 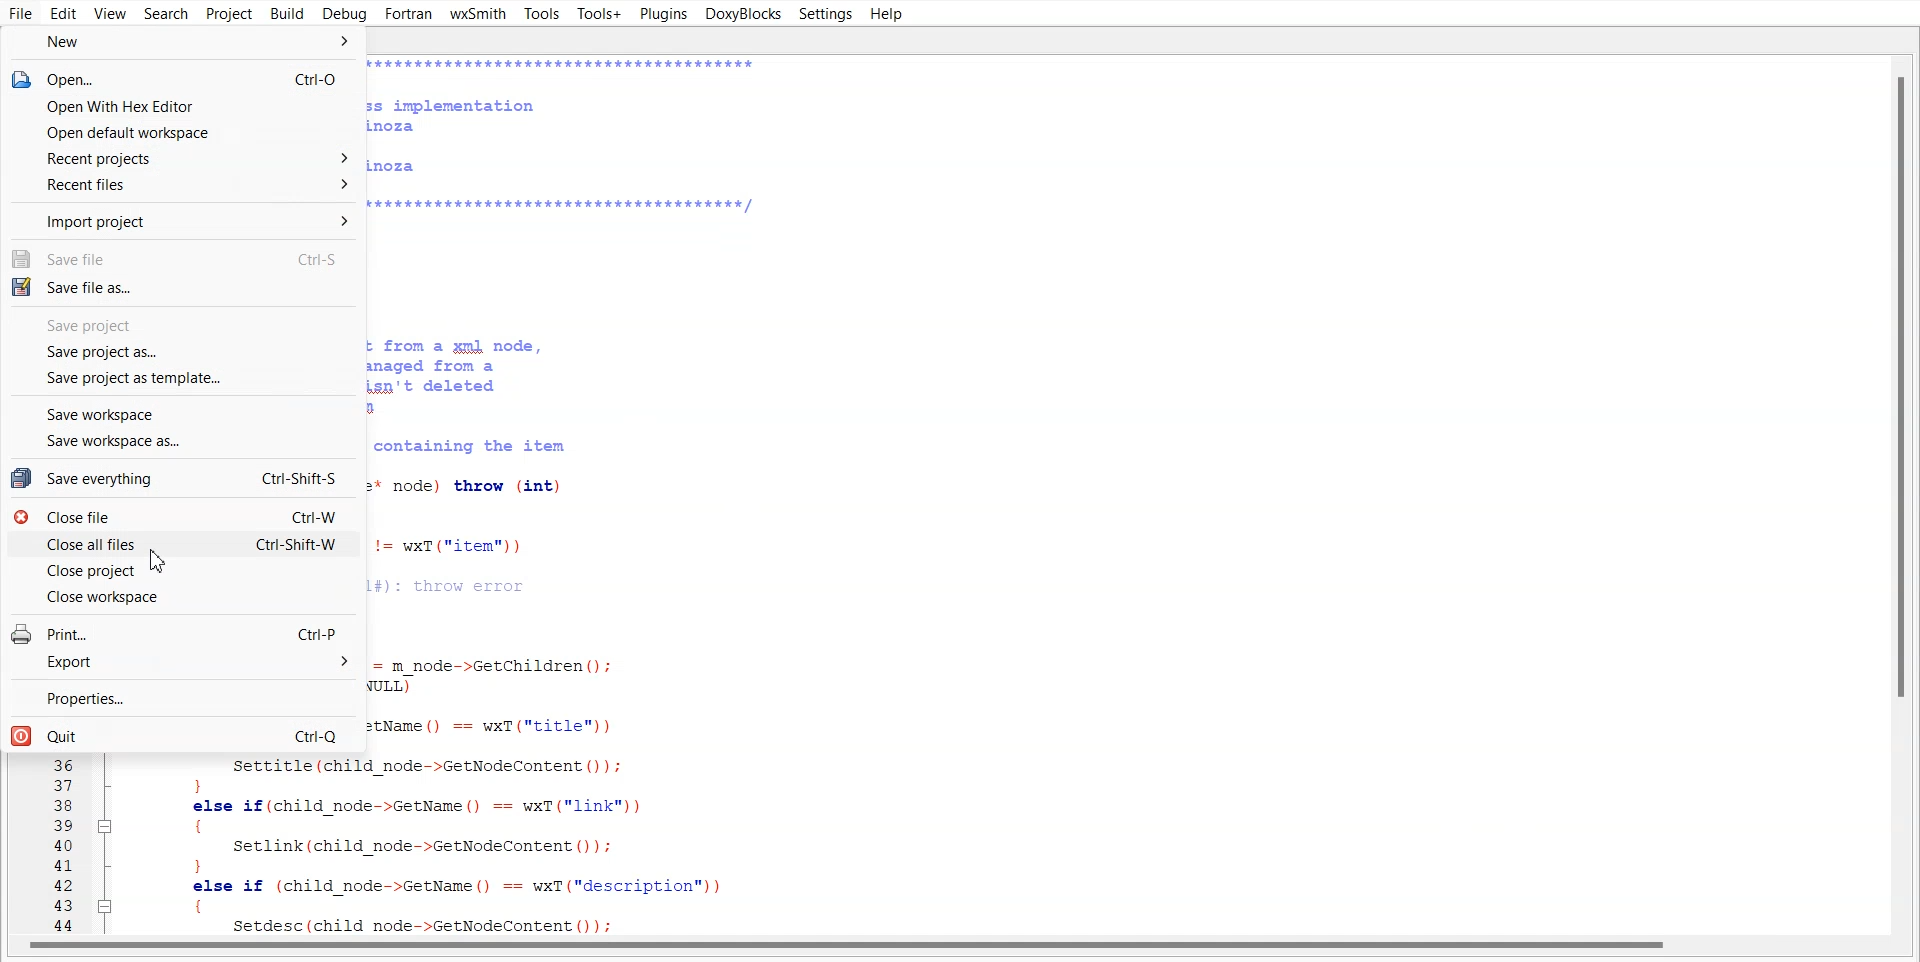 What do you see at coordinates (741, 14) in the screenshot?
I see `DoxyBlocks` at bounding box center [741, 14].